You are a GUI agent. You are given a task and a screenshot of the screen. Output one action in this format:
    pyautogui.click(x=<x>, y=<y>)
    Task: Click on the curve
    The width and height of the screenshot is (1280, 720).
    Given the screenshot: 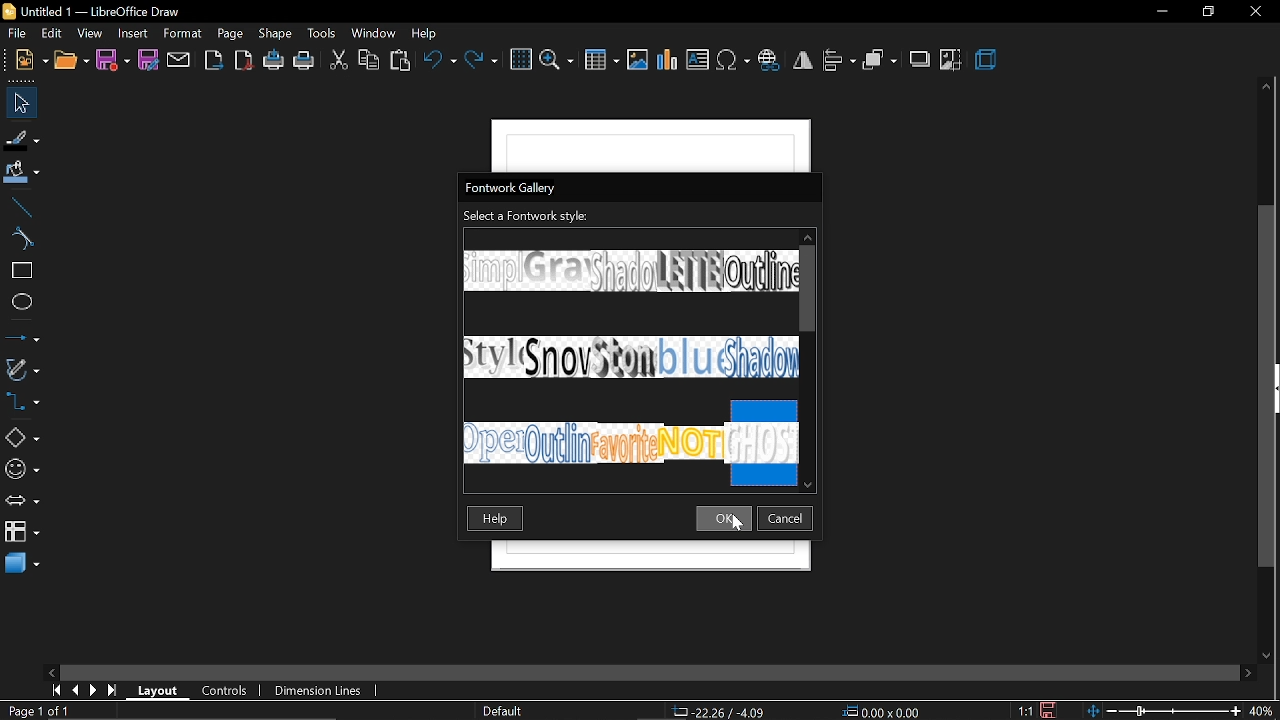 What is the action you would take?
    pyautogui.click(x=18, y=240)
    